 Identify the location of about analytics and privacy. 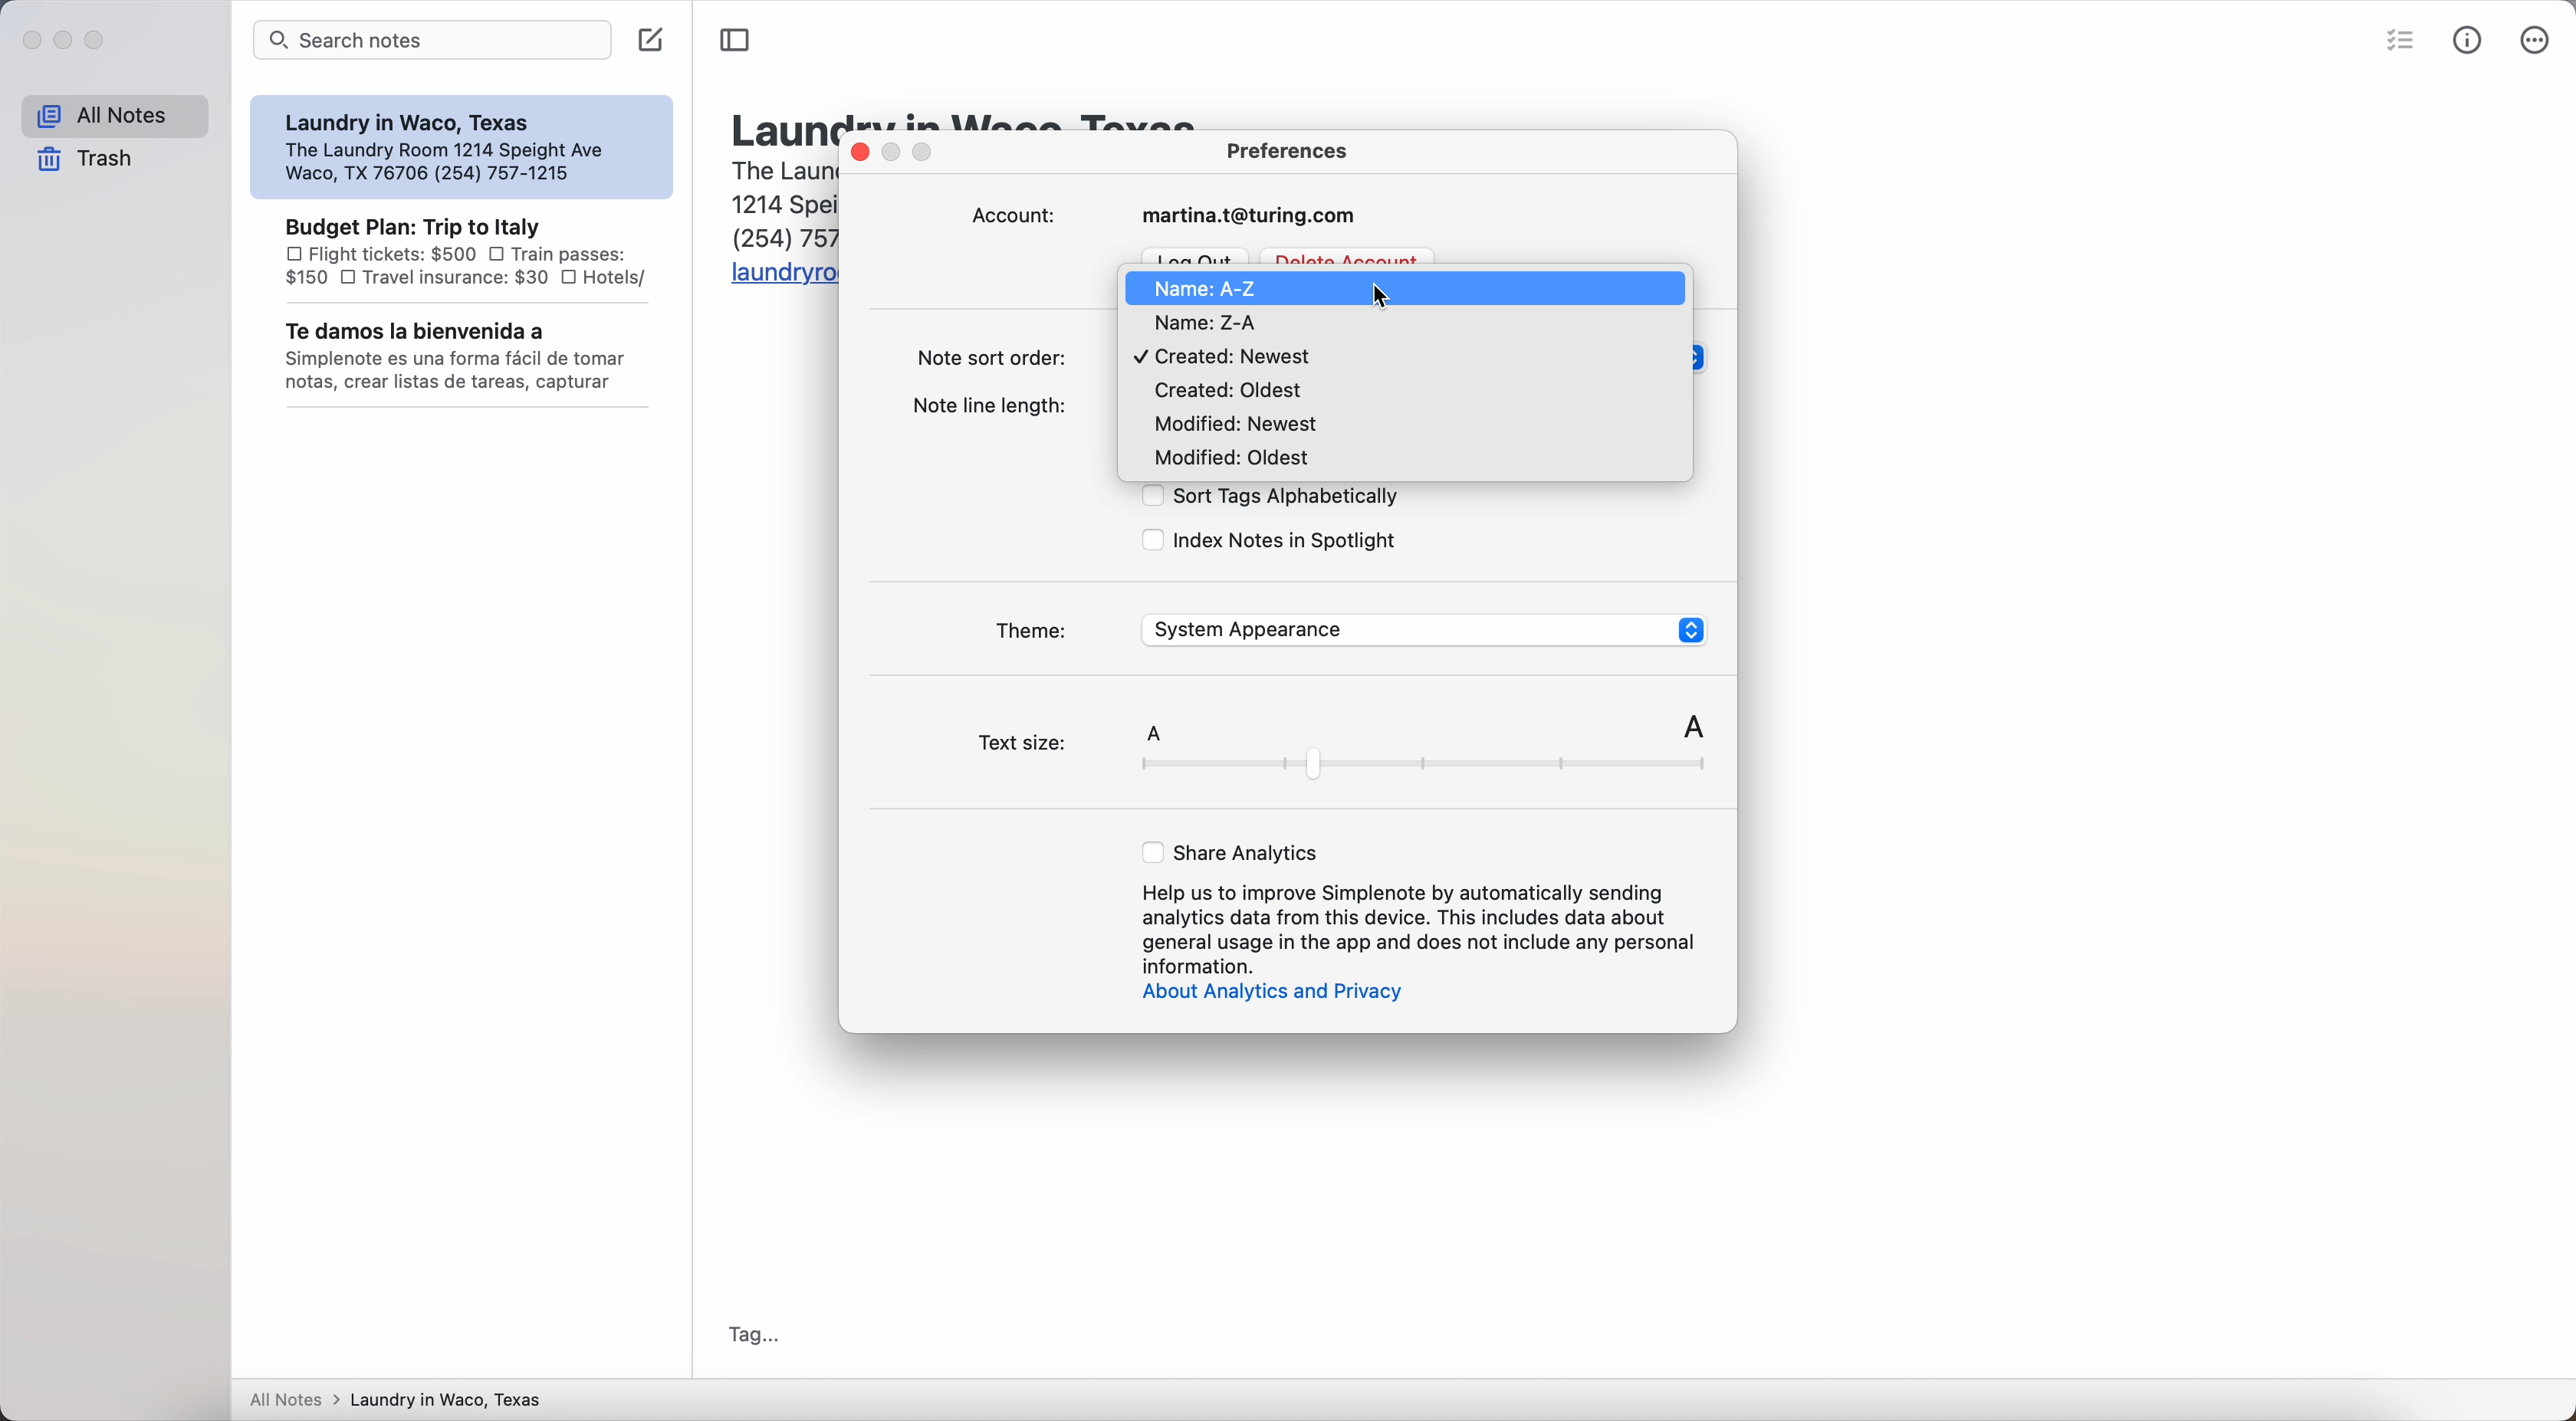
(1283, 994).